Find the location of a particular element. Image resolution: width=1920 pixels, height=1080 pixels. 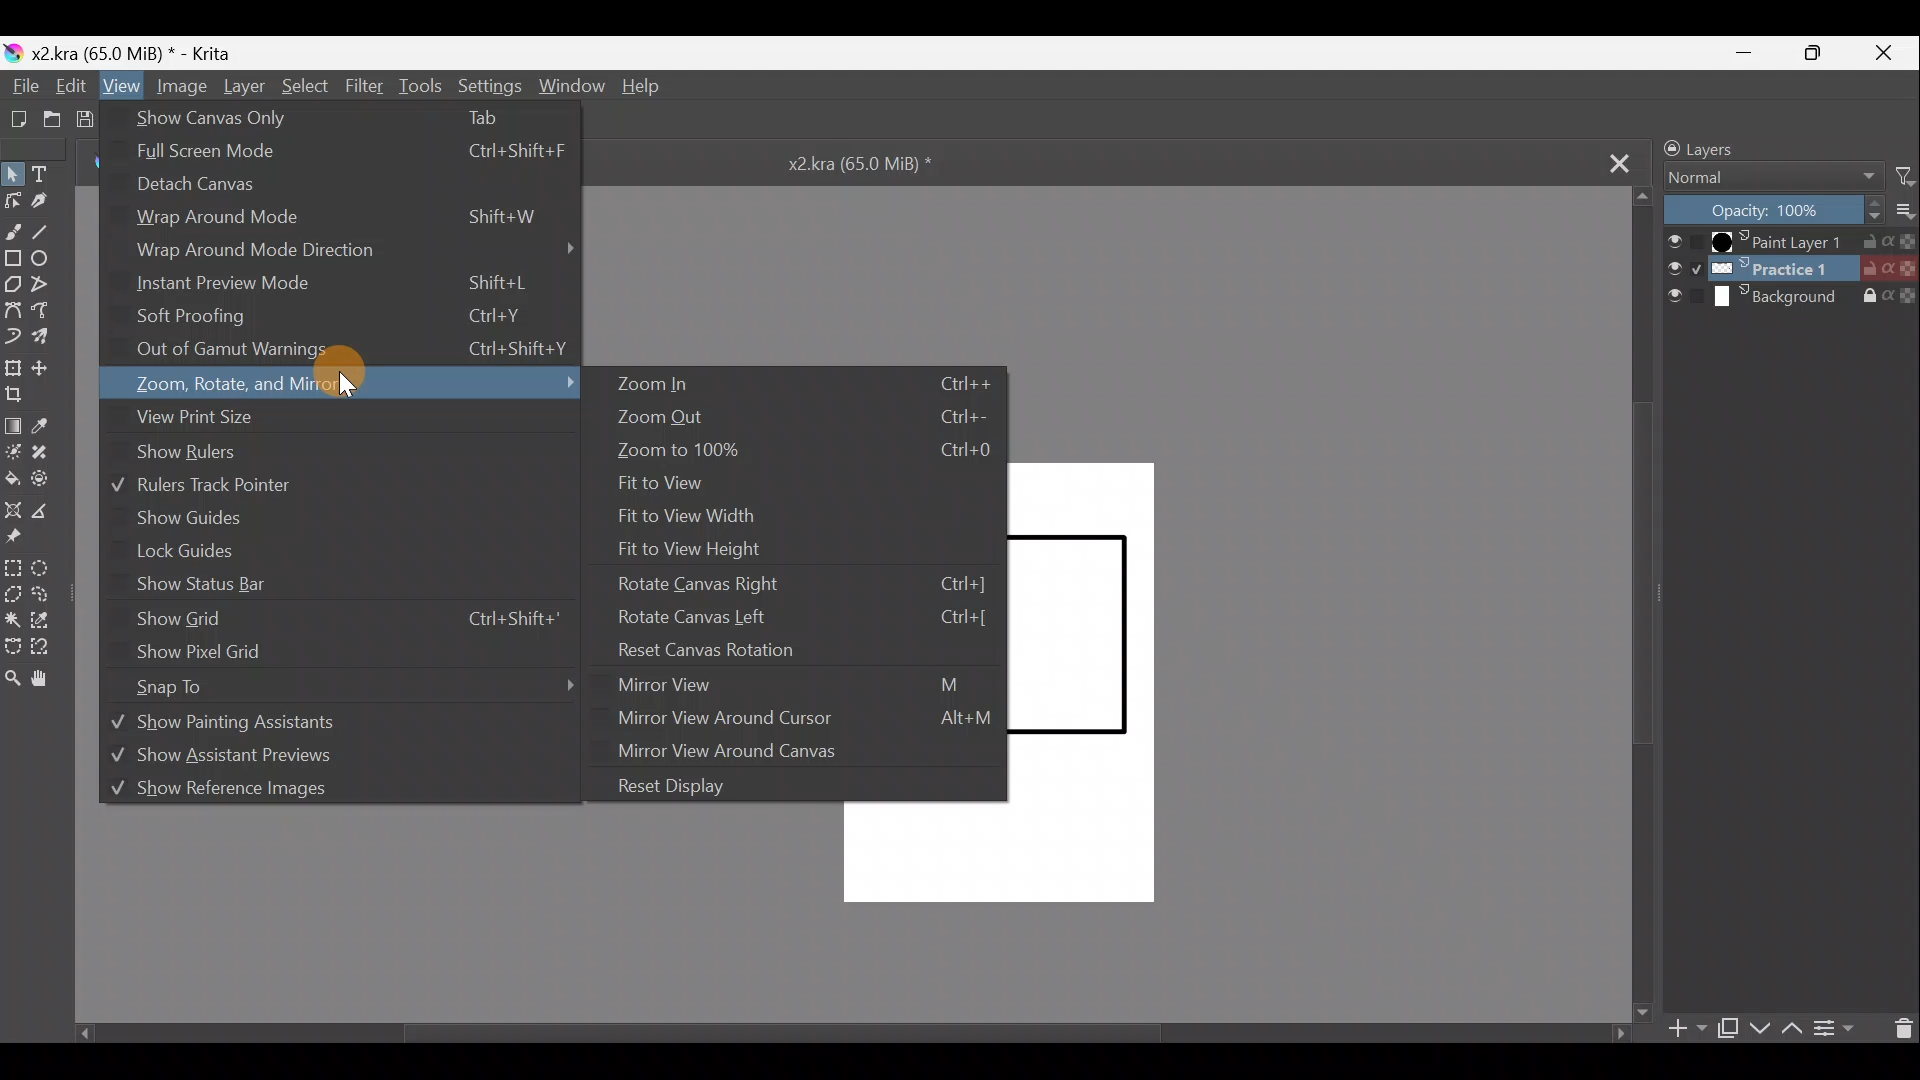

Mirror view is located at coordinates (805, 684).